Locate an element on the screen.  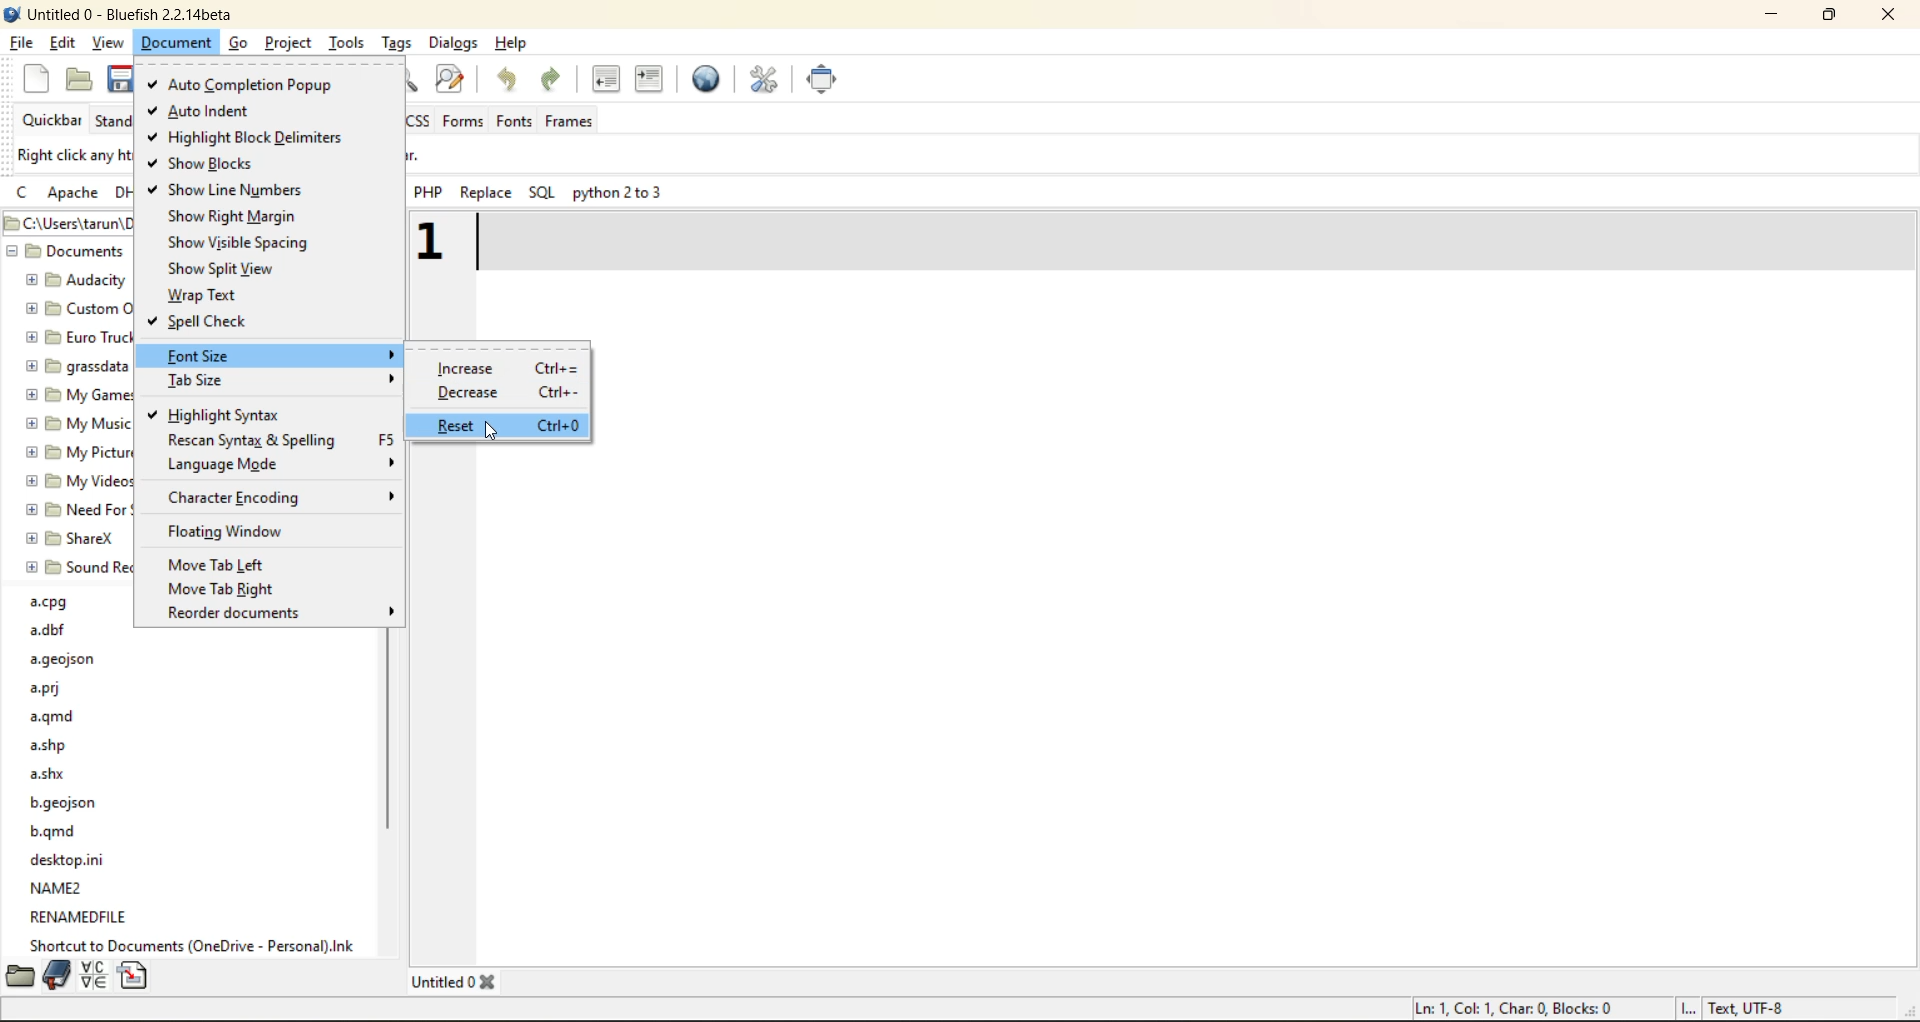
show line numbers is located at coordinates (241, 189).